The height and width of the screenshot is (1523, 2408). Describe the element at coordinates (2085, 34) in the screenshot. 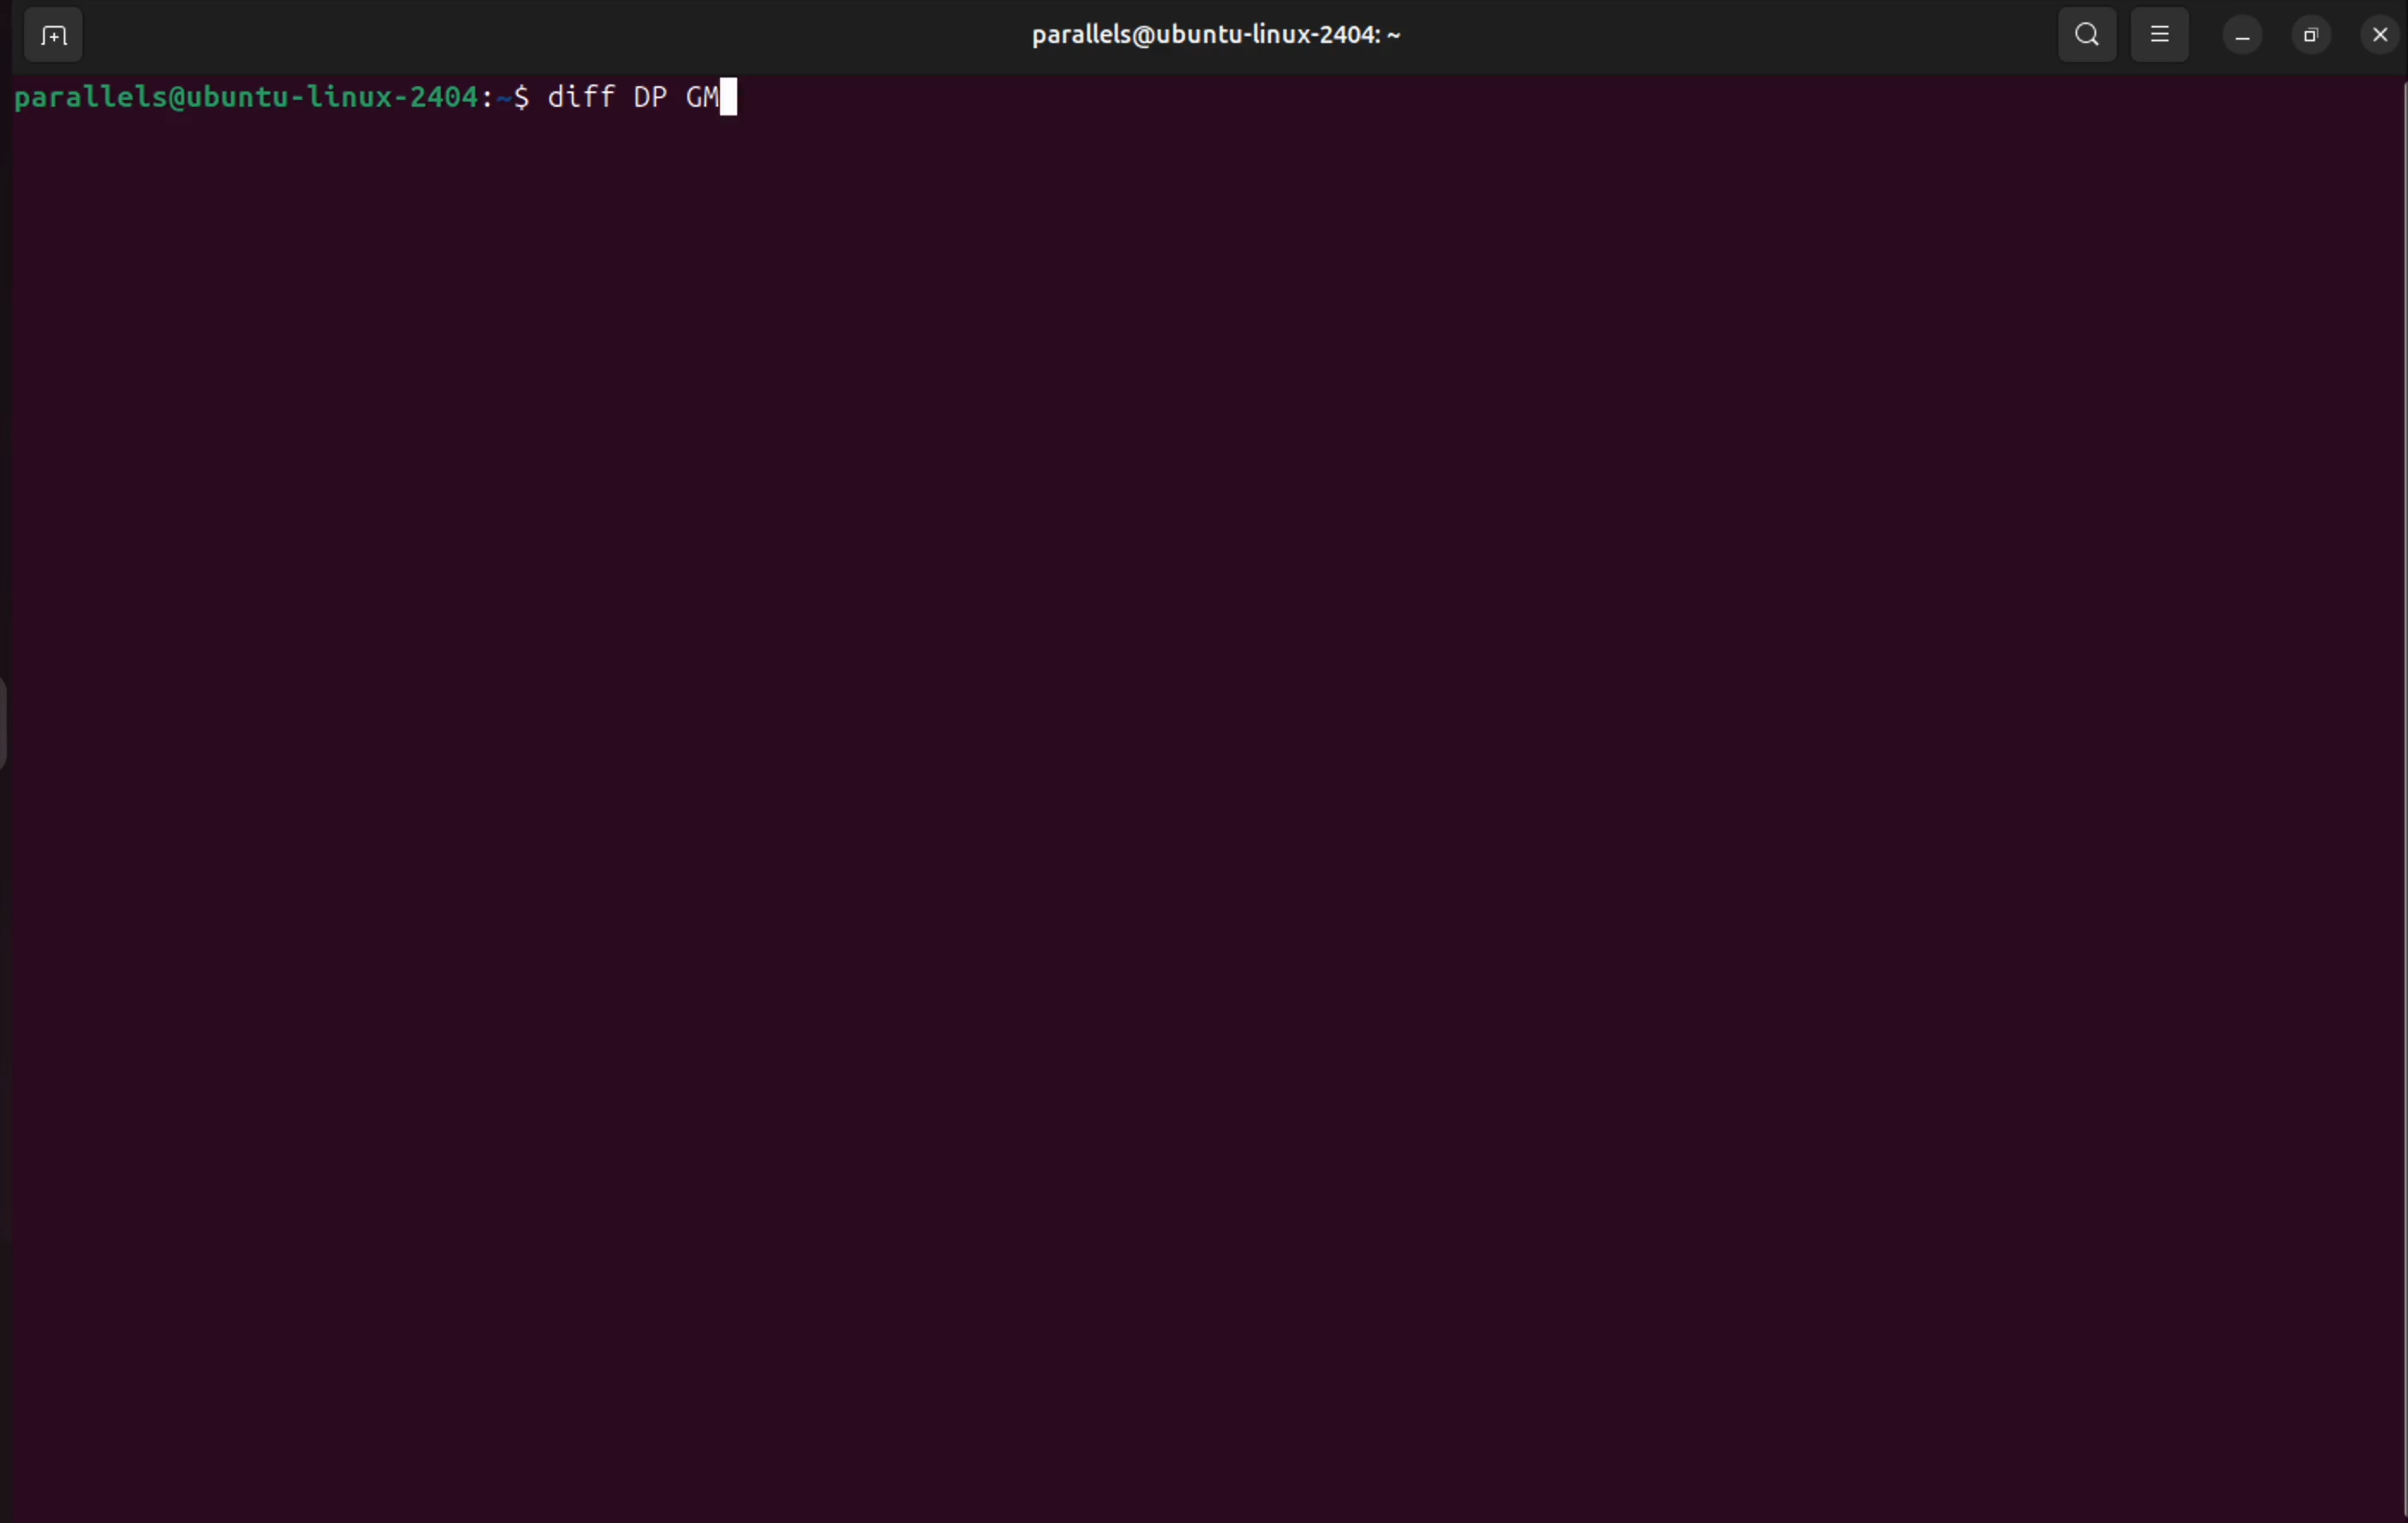

I see `search` at that location.